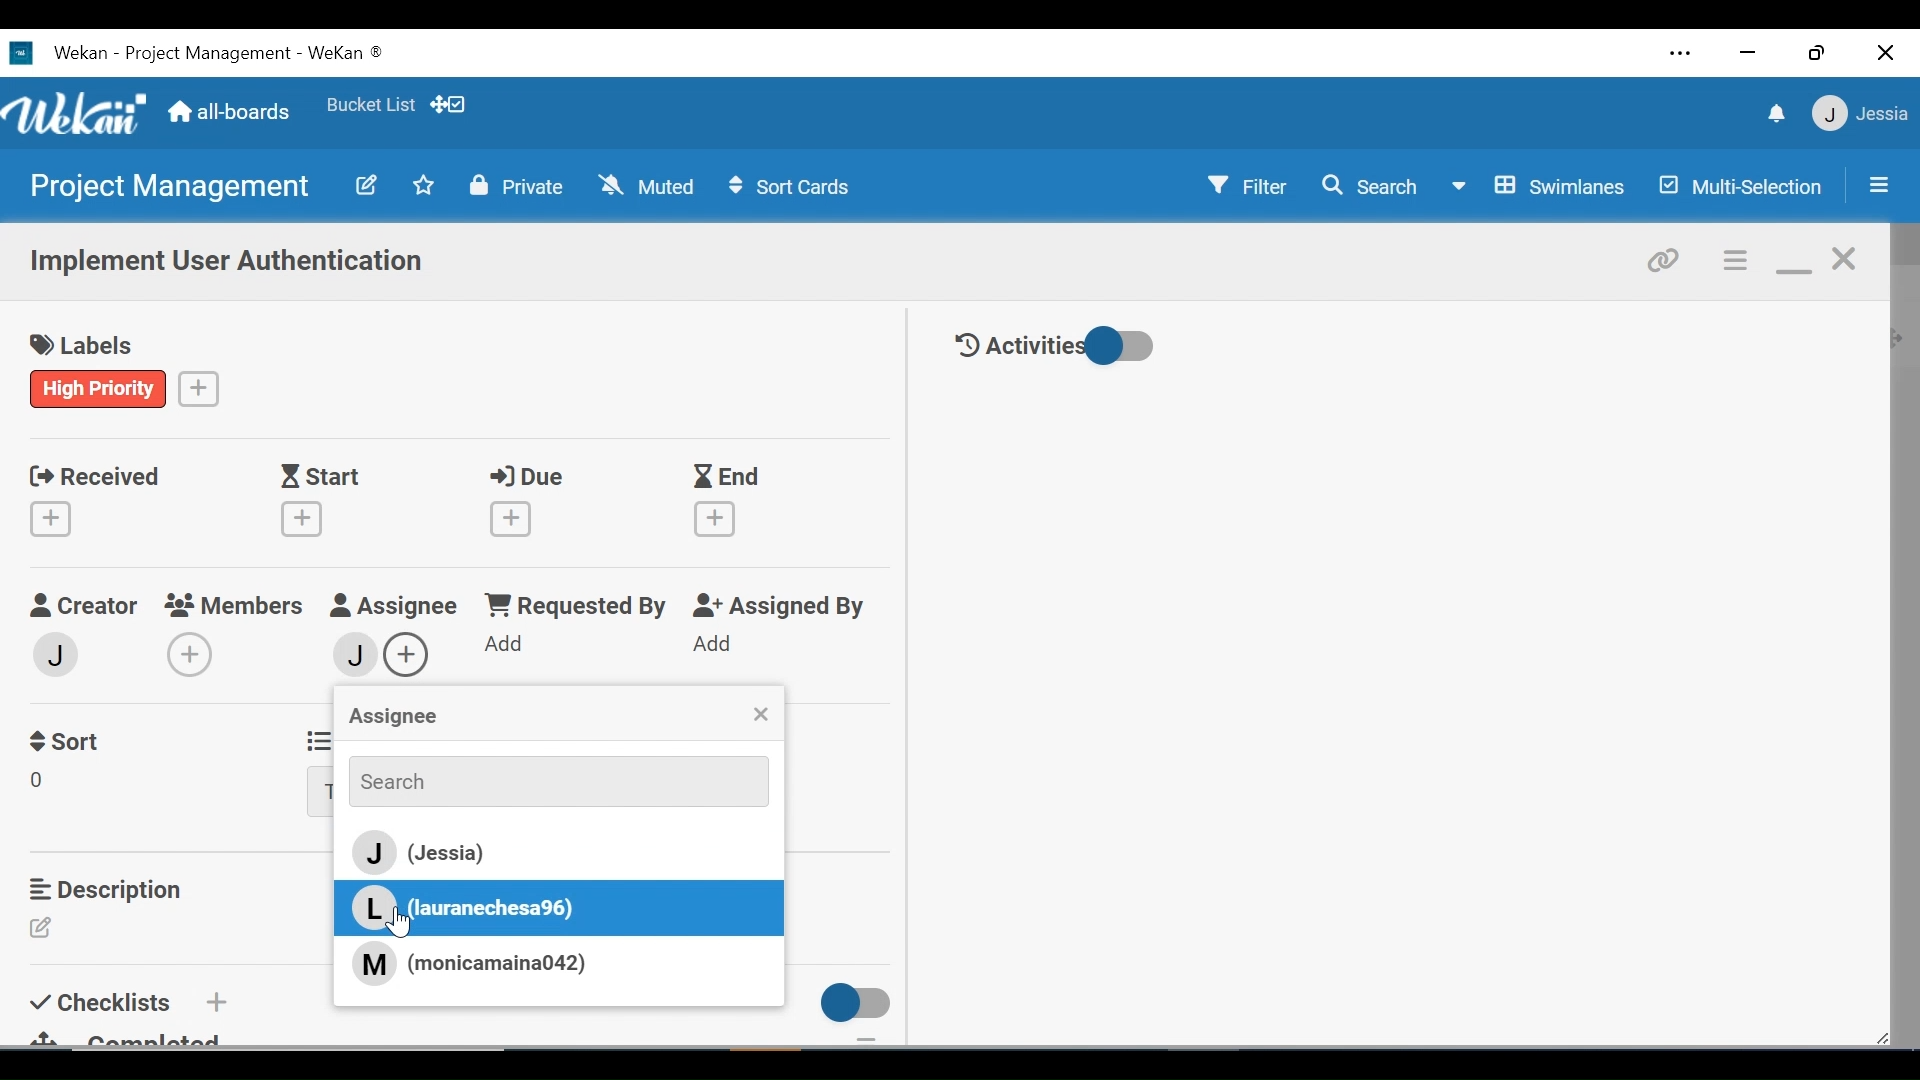 The image size is (1920, 1080). What do you see at coordinates (424, 184) in the screenshot?
I see `Favorites` at bounding box center [424, 184].